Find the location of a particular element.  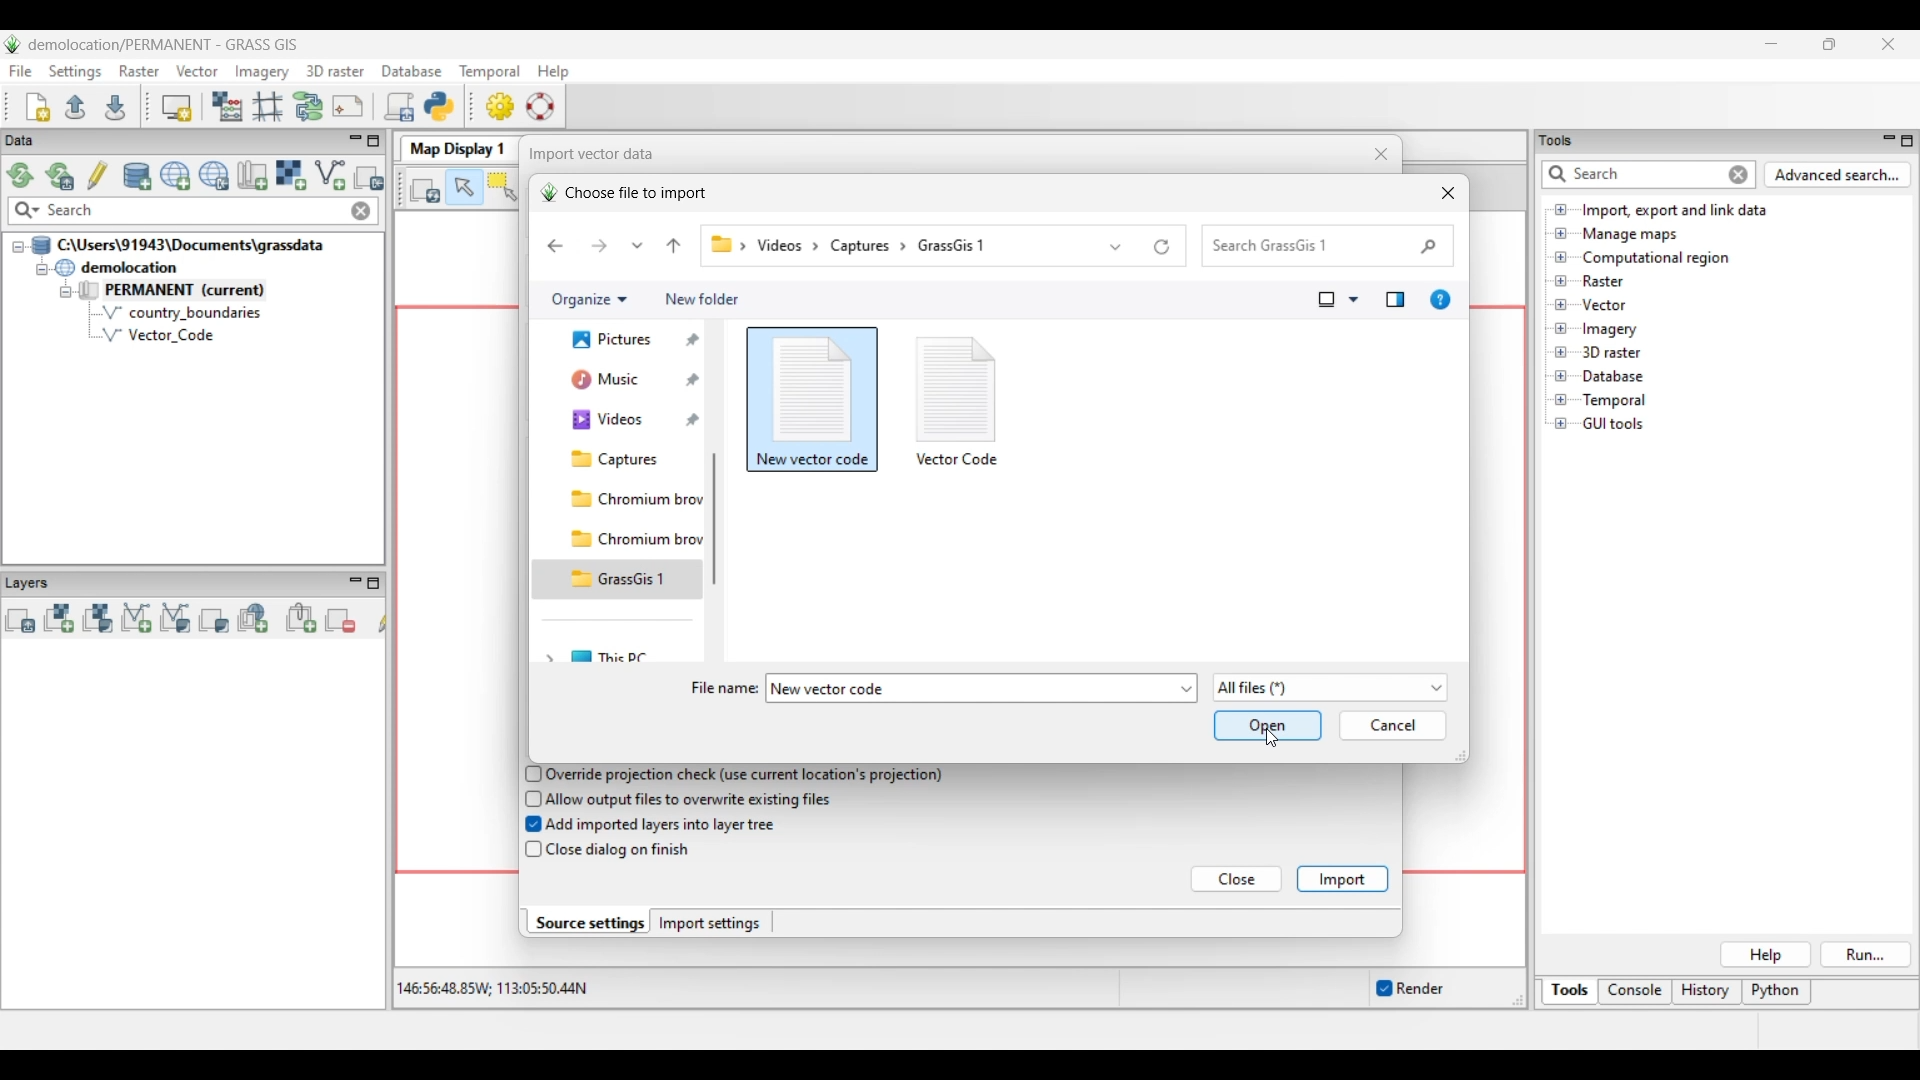

Get help is located at coordinates (1440, 300).